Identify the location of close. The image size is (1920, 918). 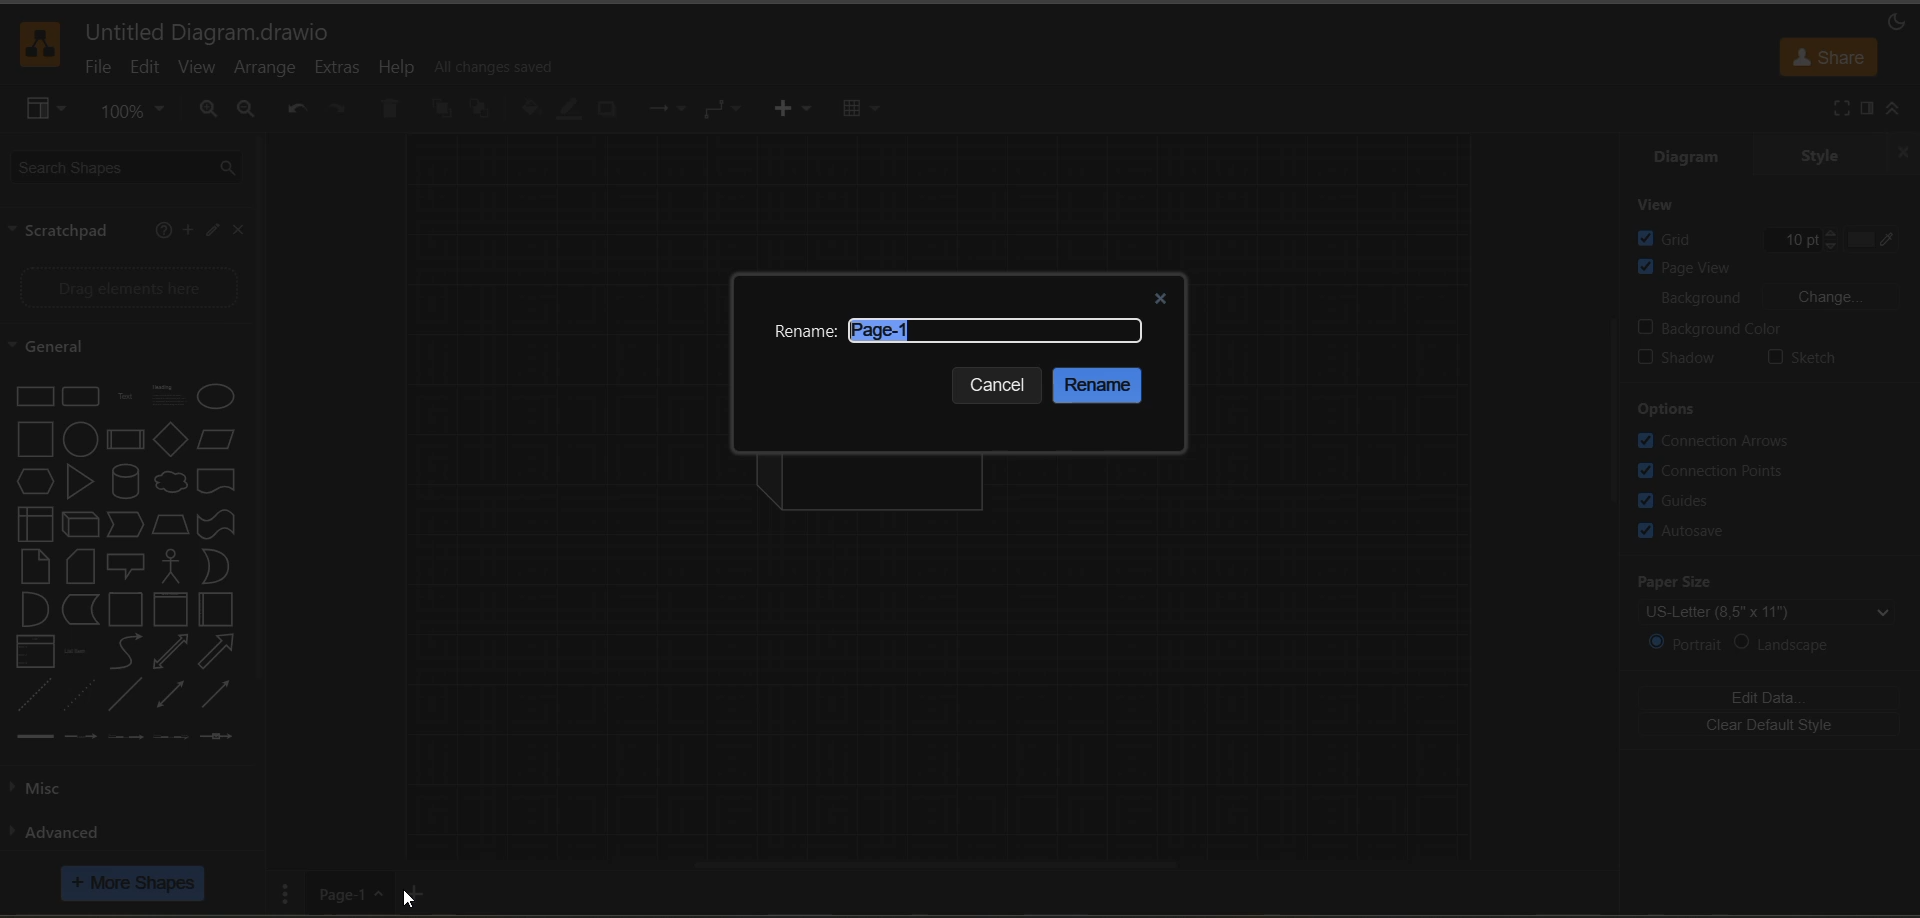
(1159, 294).